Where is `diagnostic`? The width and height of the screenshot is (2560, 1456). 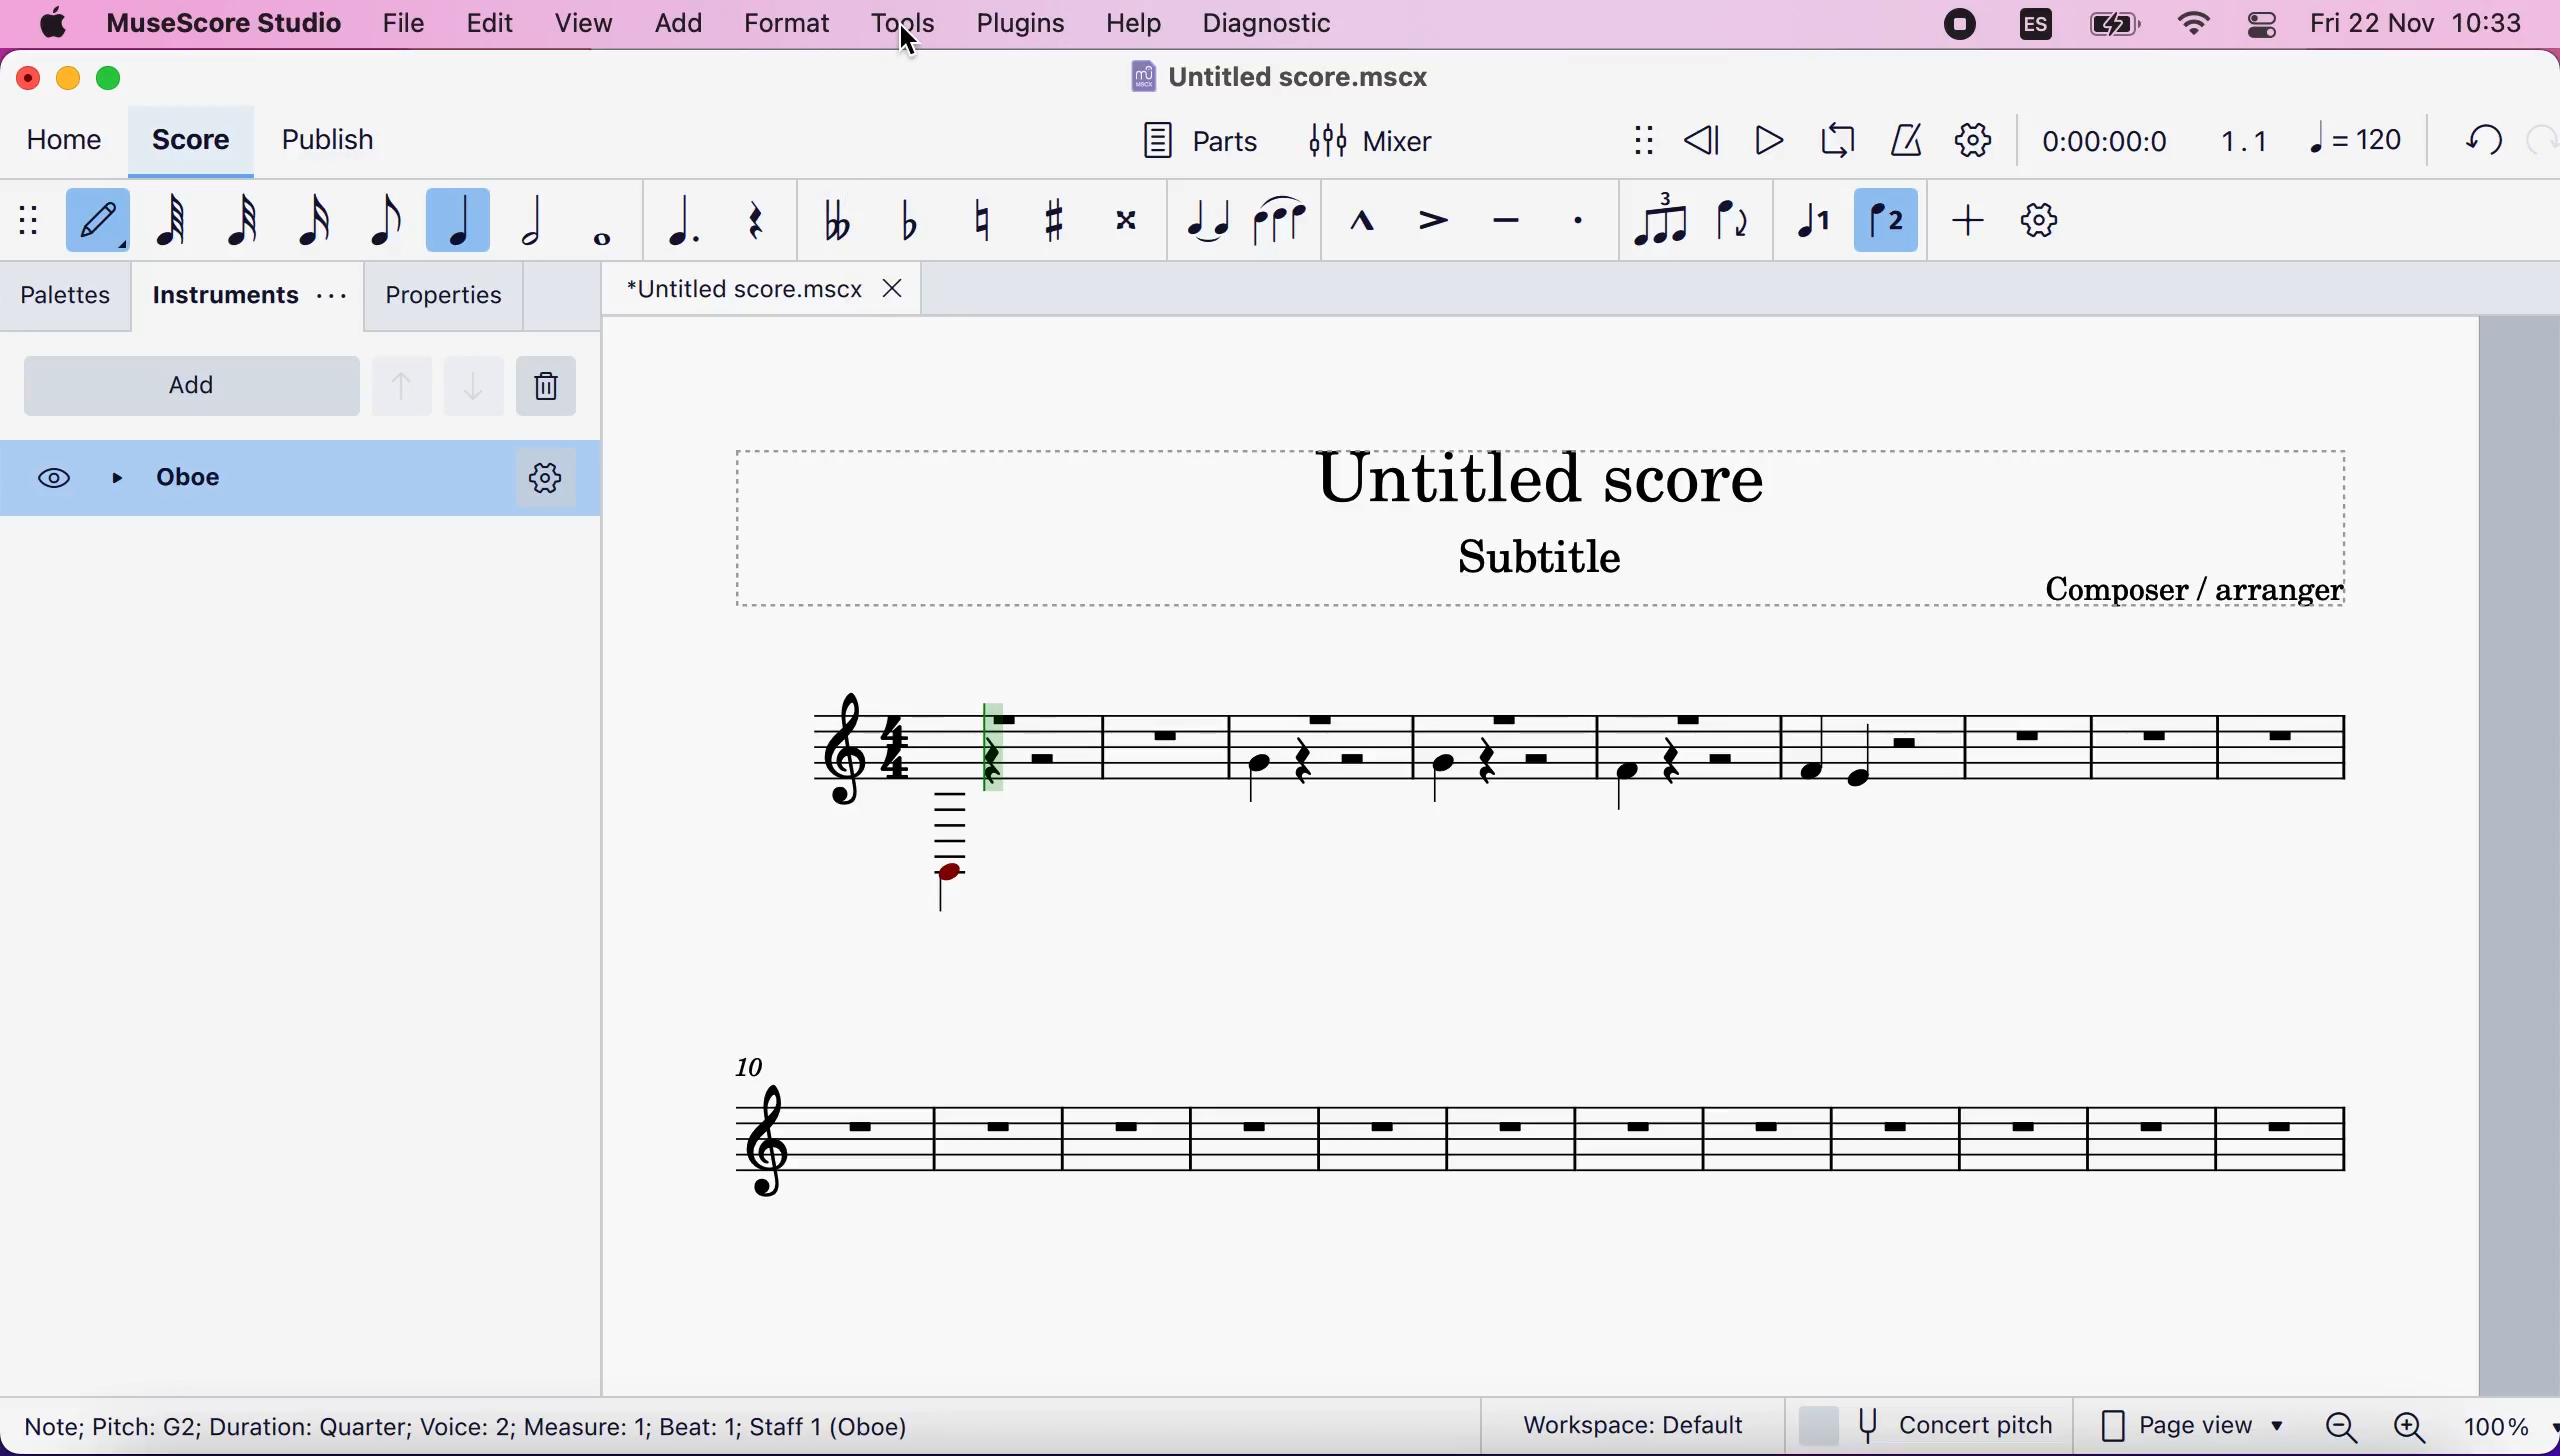 diagnostic is located at coordinates (1282, 24).